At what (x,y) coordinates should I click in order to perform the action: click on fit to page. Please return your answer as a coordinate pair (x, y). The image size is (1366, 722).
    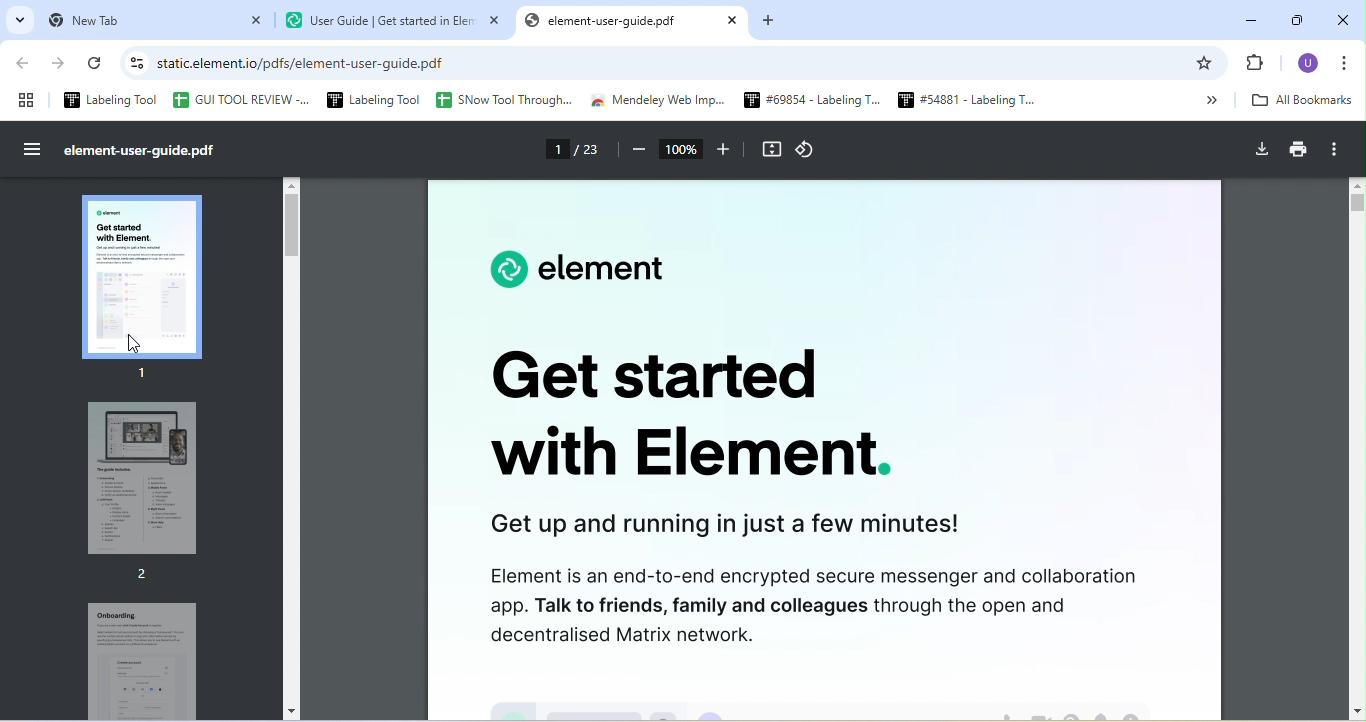
    Looking at the image, I should click on (771, 151).